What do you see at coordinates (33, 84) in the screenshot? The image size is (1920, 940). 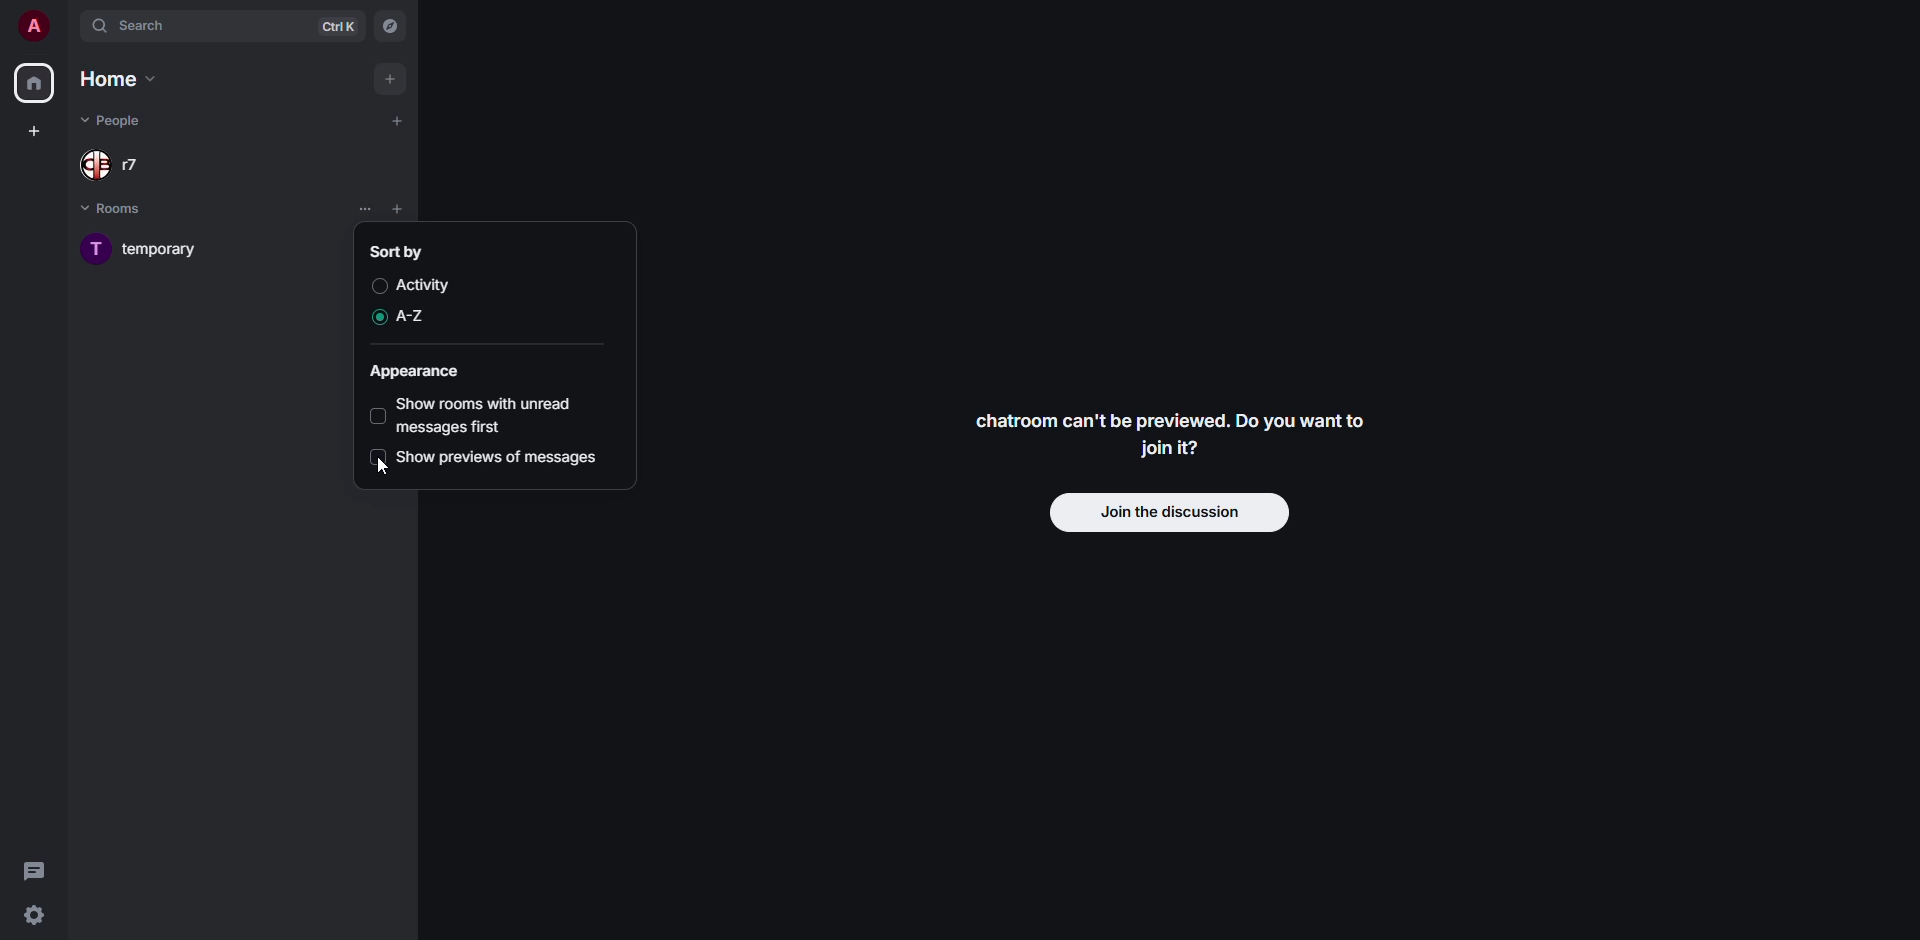 I see `home` at bounding box center [33, 84].